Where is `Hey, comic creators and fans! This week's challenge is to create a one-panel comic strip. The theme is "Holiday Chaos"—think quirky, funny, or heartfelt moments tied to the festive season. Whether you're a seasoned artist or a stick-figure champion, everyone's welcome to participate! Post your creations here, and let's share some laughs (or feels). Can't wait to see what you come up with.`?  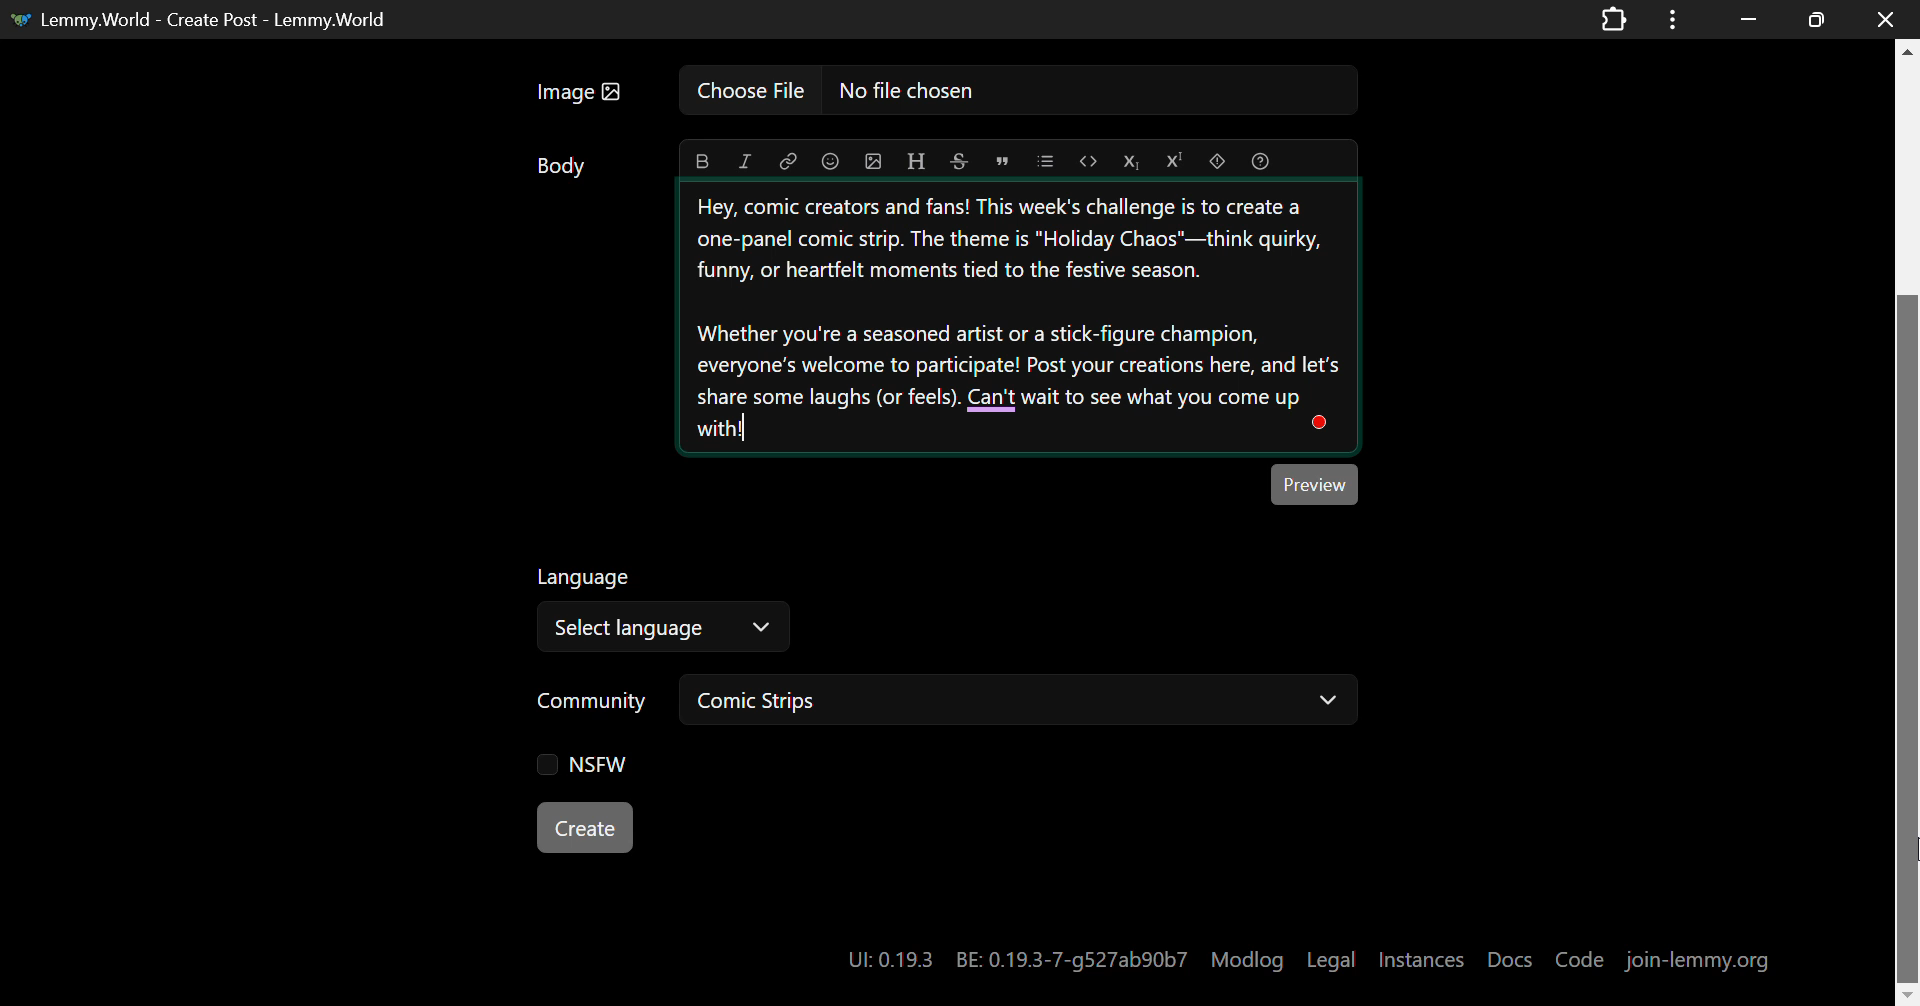
Hey, comic creators and fans! This week's challenge is to create a one-panel comic strip. The theme is "Holiday Chaos"—think quirky, funny, or heartfelt moments tied to the festive season. Whether you're a seasoned artist or a stick-figure champion, everyone's welcome to participate! Post your creations here, and let's share some laughs (or feels). Can't wait to see what you come up with. is located at coordinates (1019, 319).